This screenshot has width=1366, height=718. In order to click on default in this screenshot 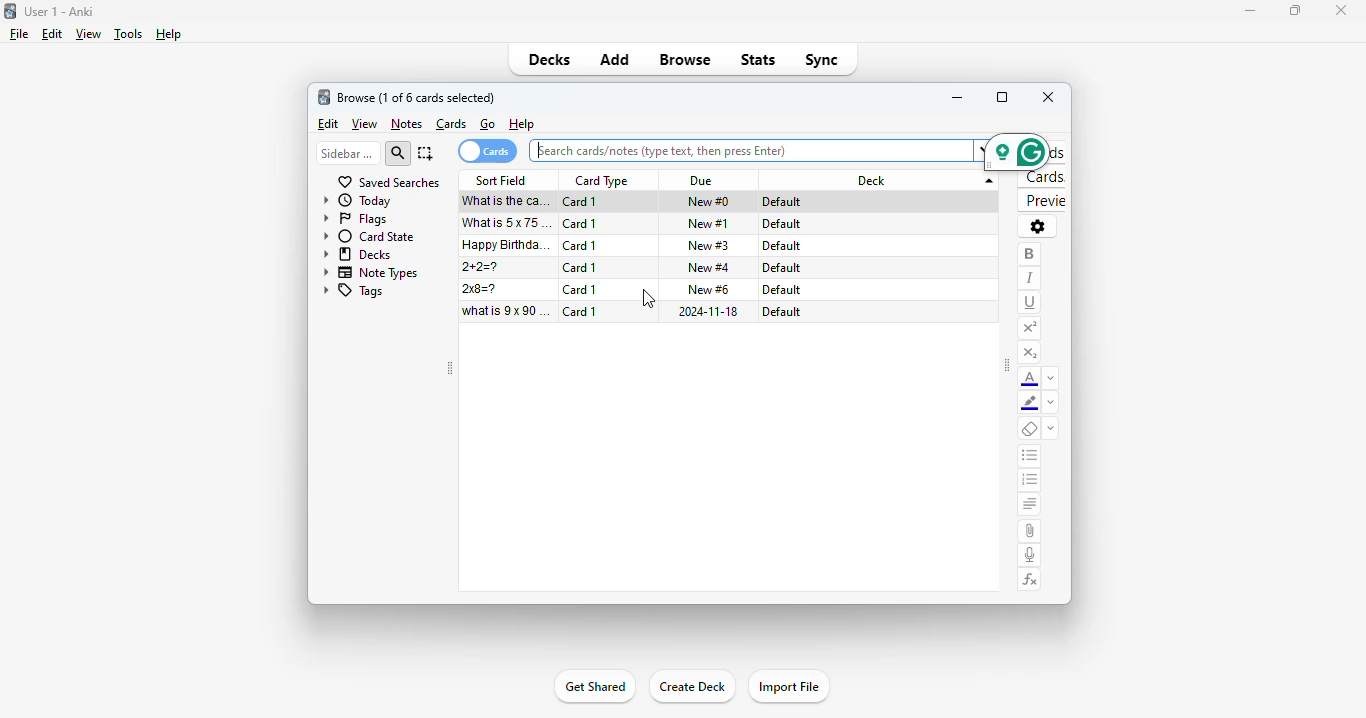, I will do `click(781, 290)`.